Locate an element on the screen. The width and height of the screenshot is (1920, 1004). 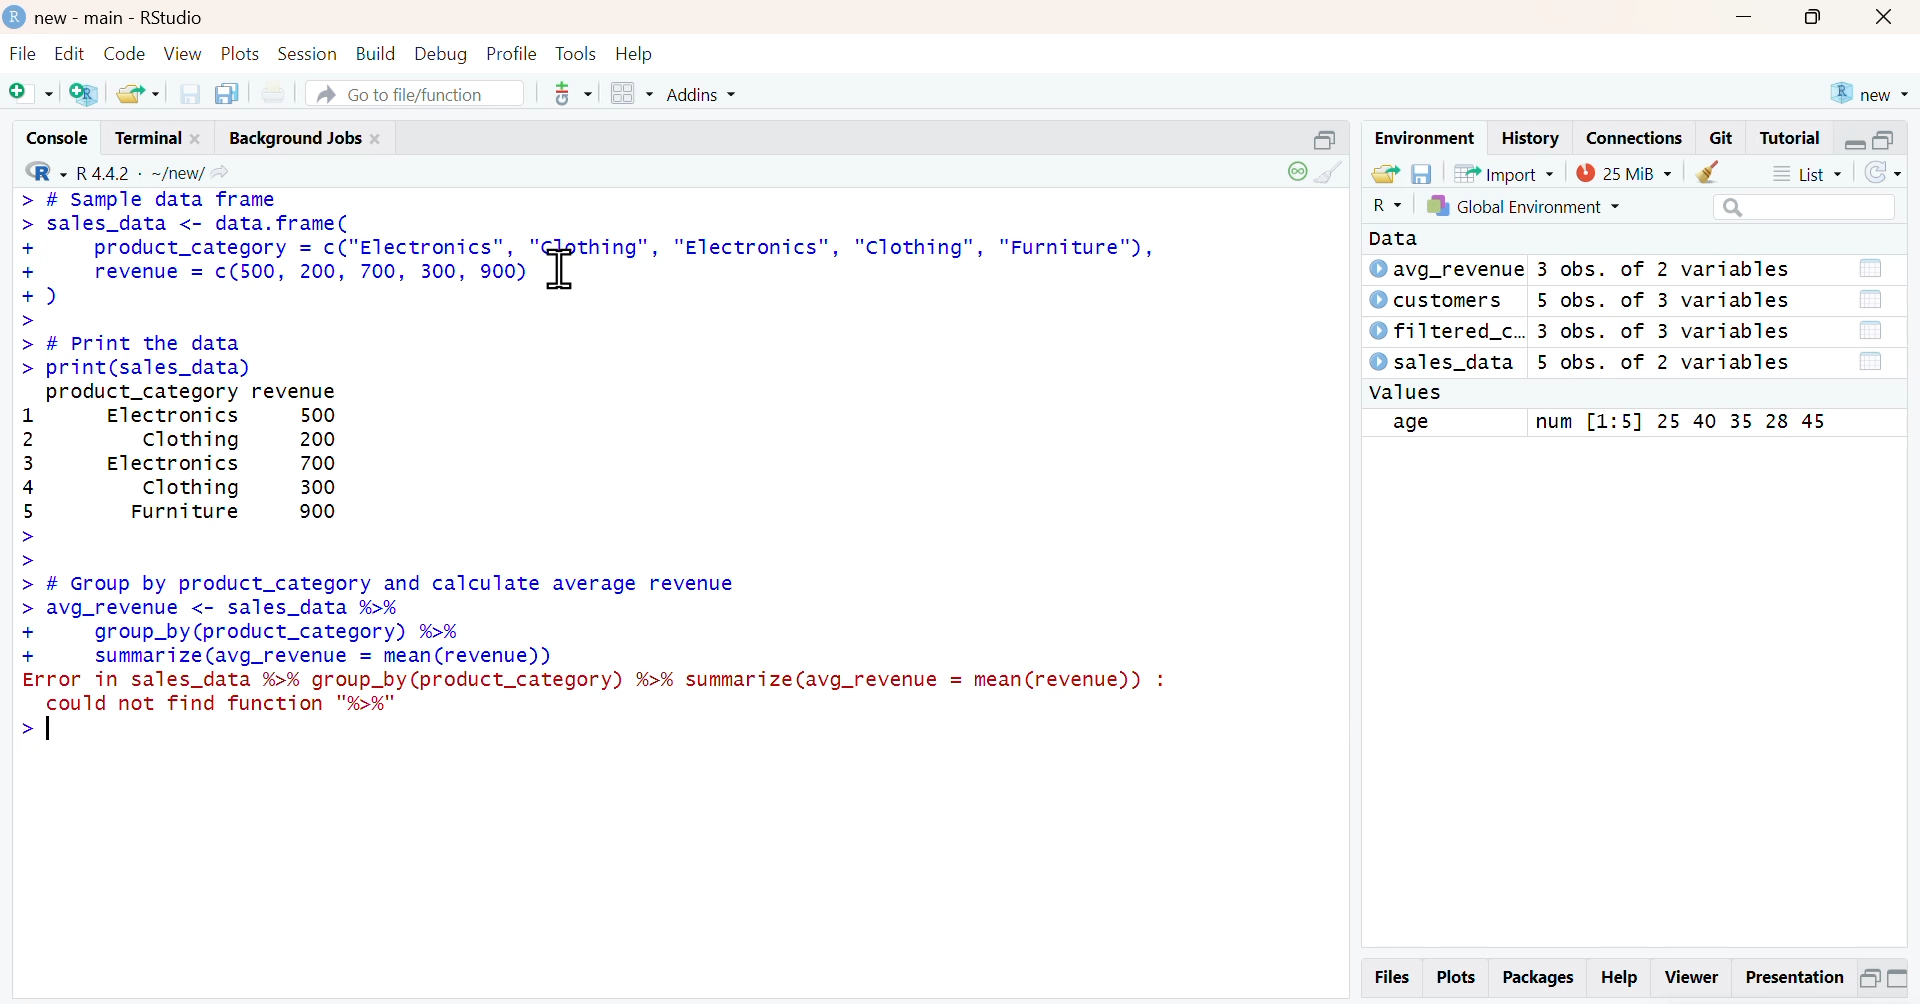
Tutorial is located at coordinates (1788, 138).